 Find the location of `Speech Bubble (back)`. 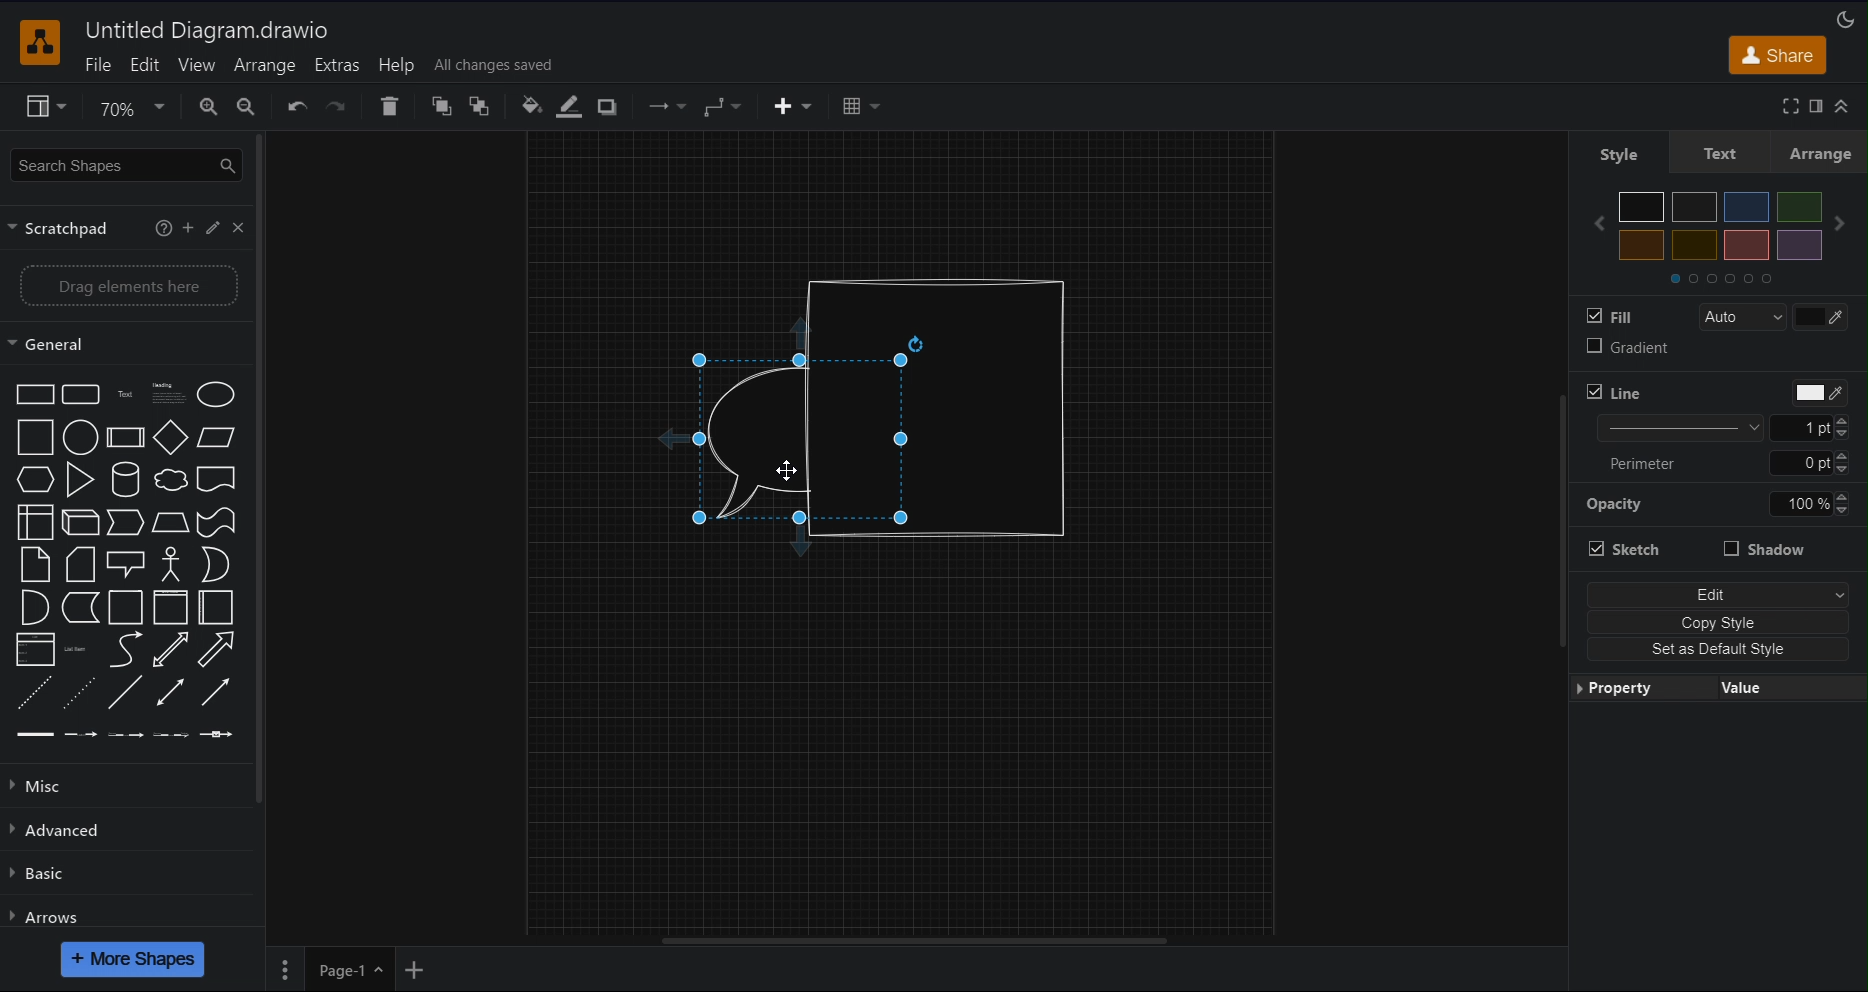

Speech Bubble (back) is located at coordinates (752, 439).